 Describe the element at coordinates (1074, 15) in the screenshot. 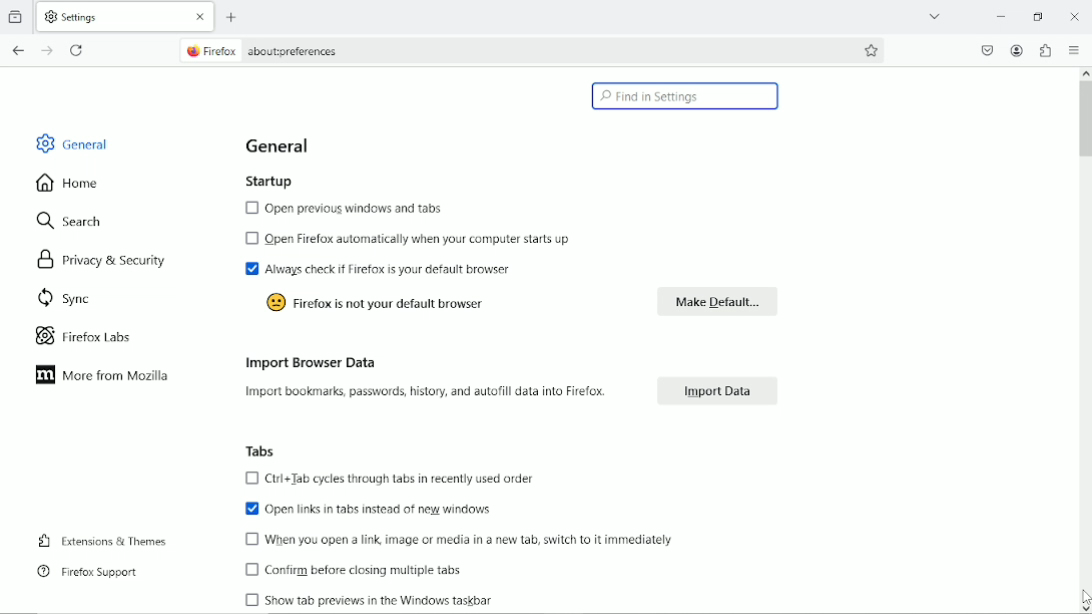

I see `Close` at that location.